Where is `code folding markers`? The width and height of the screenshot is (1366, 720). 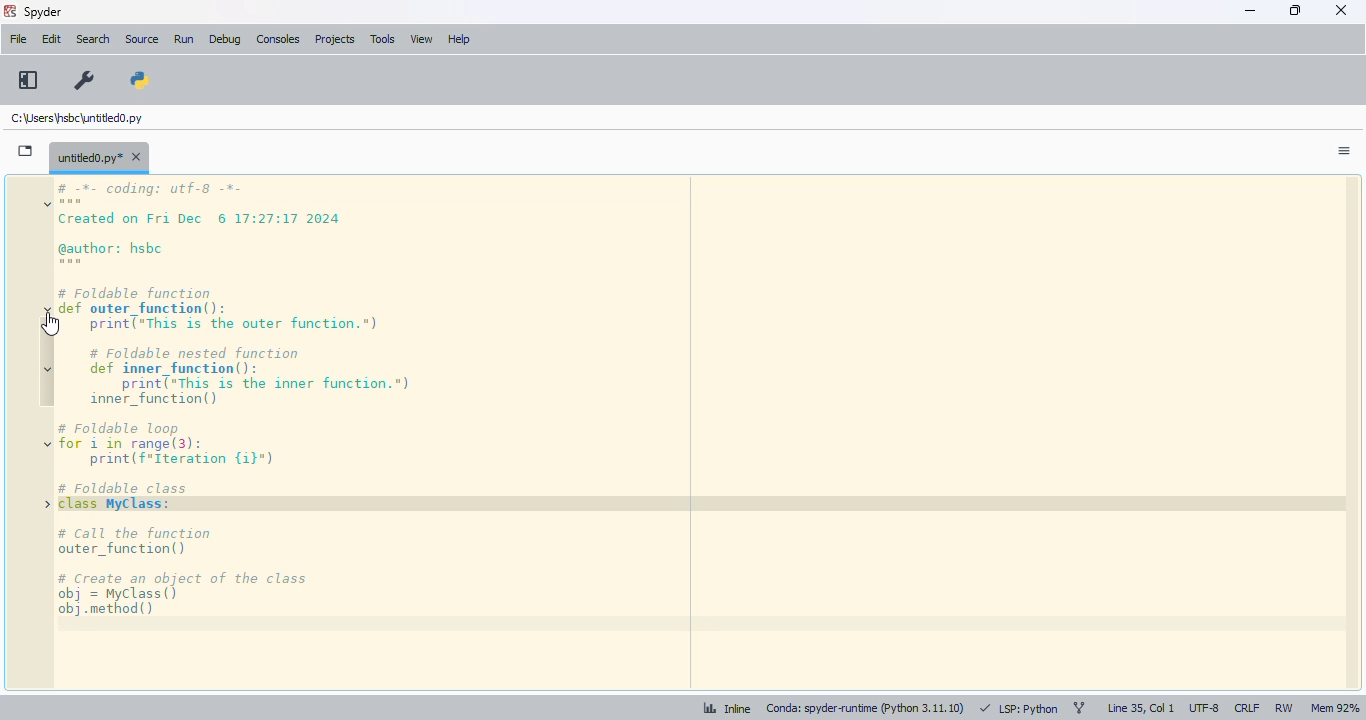 code folding markers is located at coordinates (46, 388).